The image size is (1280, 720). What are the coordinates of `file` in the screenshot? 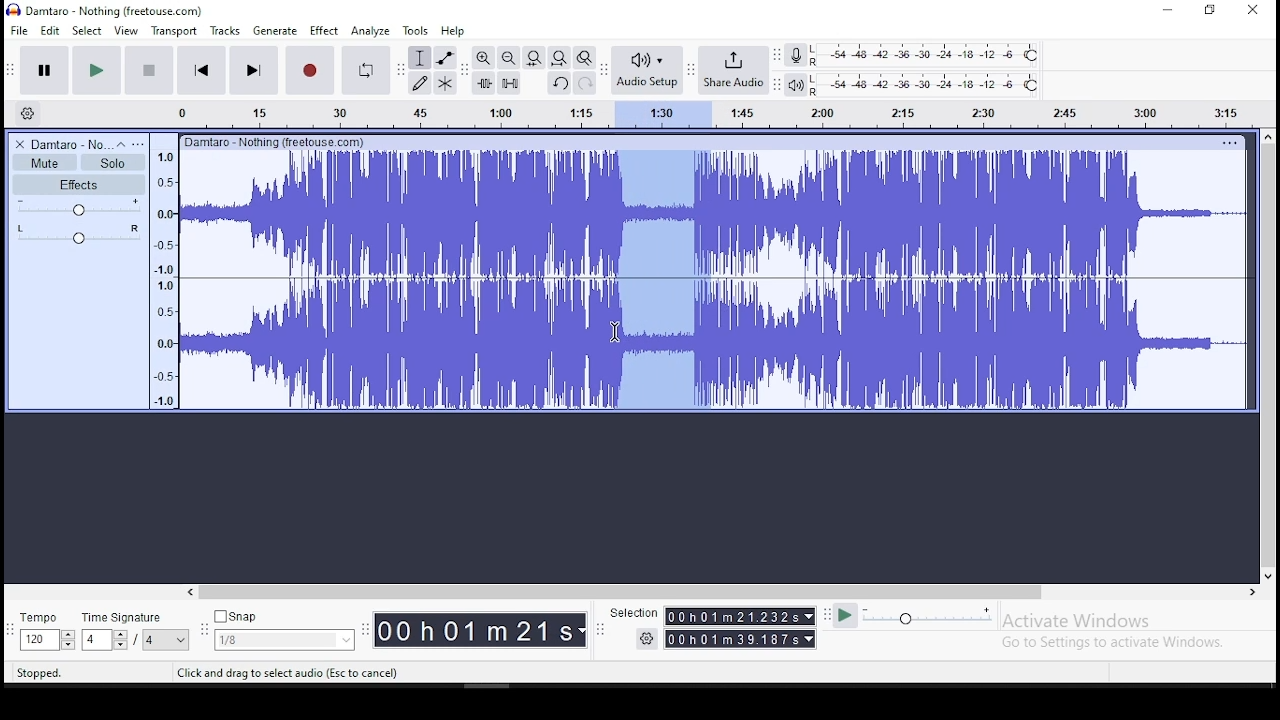 It's located at (21, 30).